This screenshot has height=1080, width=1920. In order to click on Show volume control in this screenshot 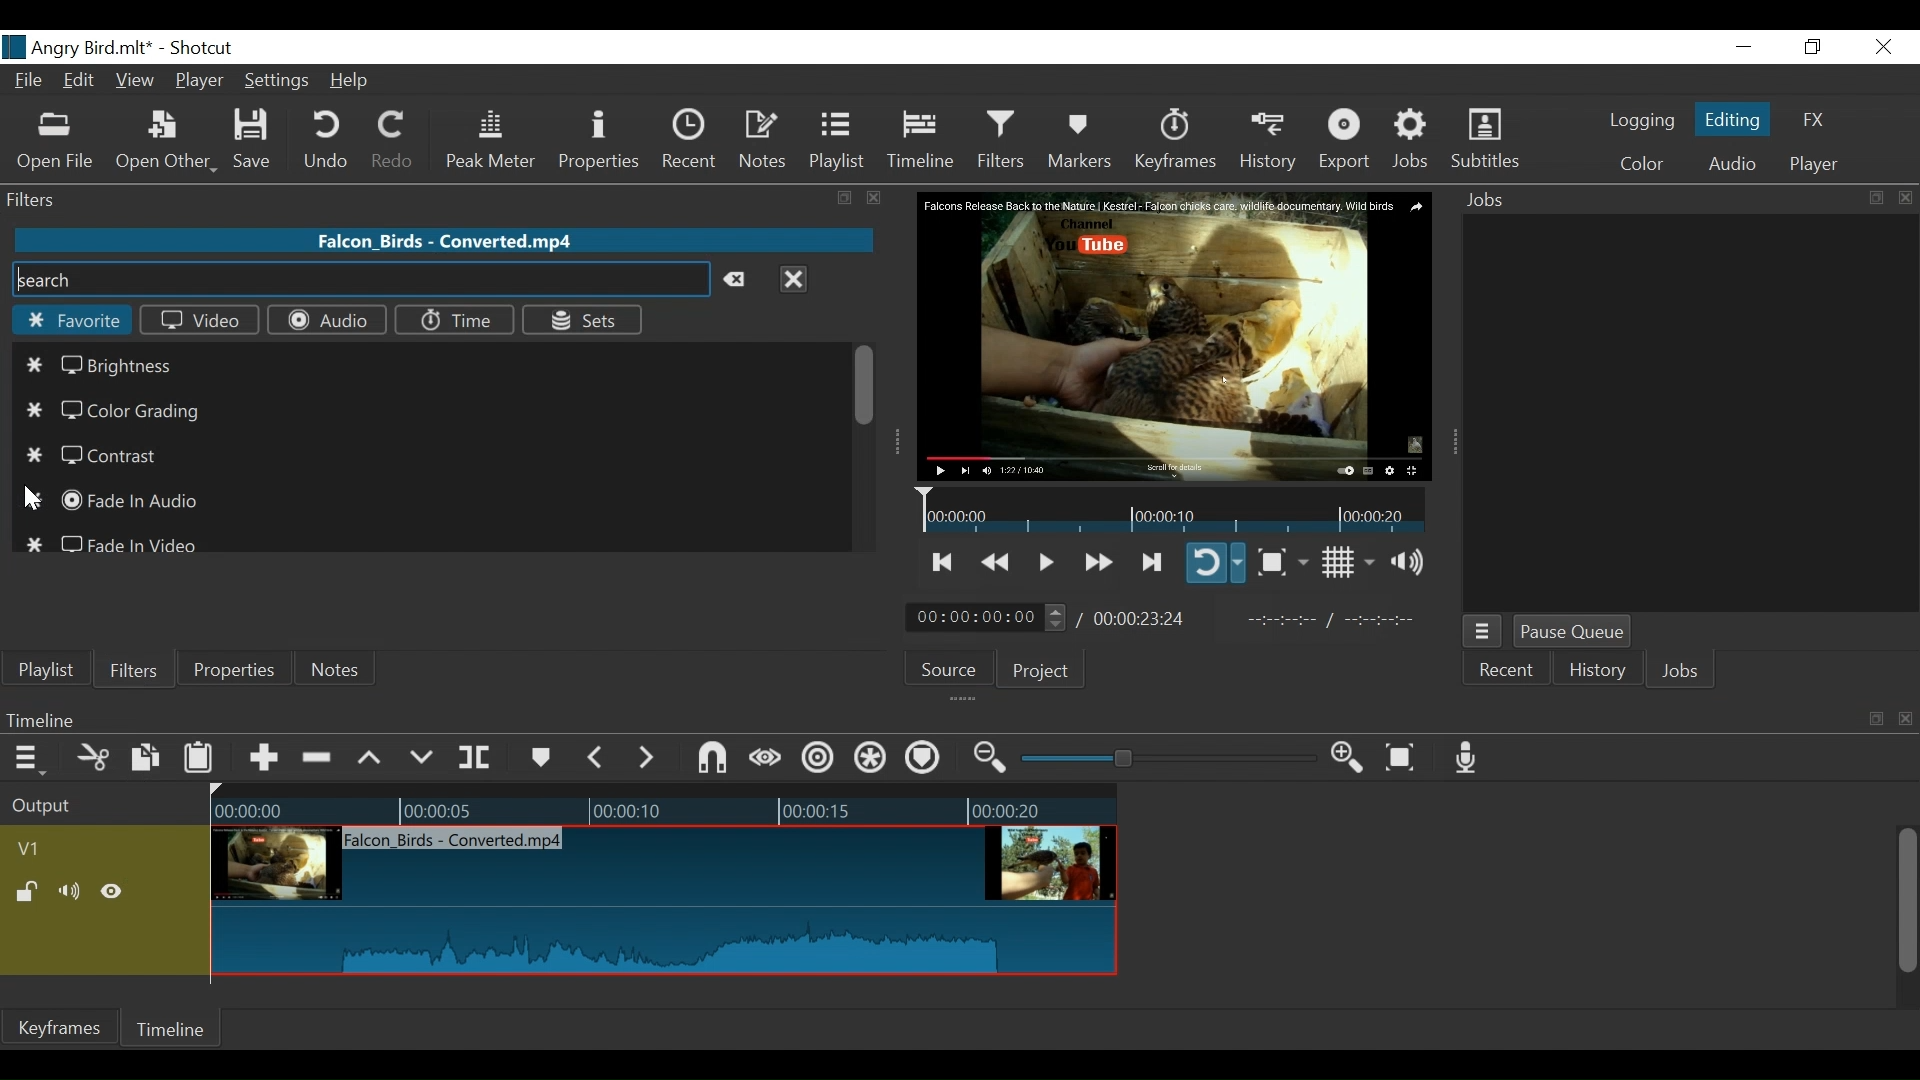, I will do `click(1415, 562)`.